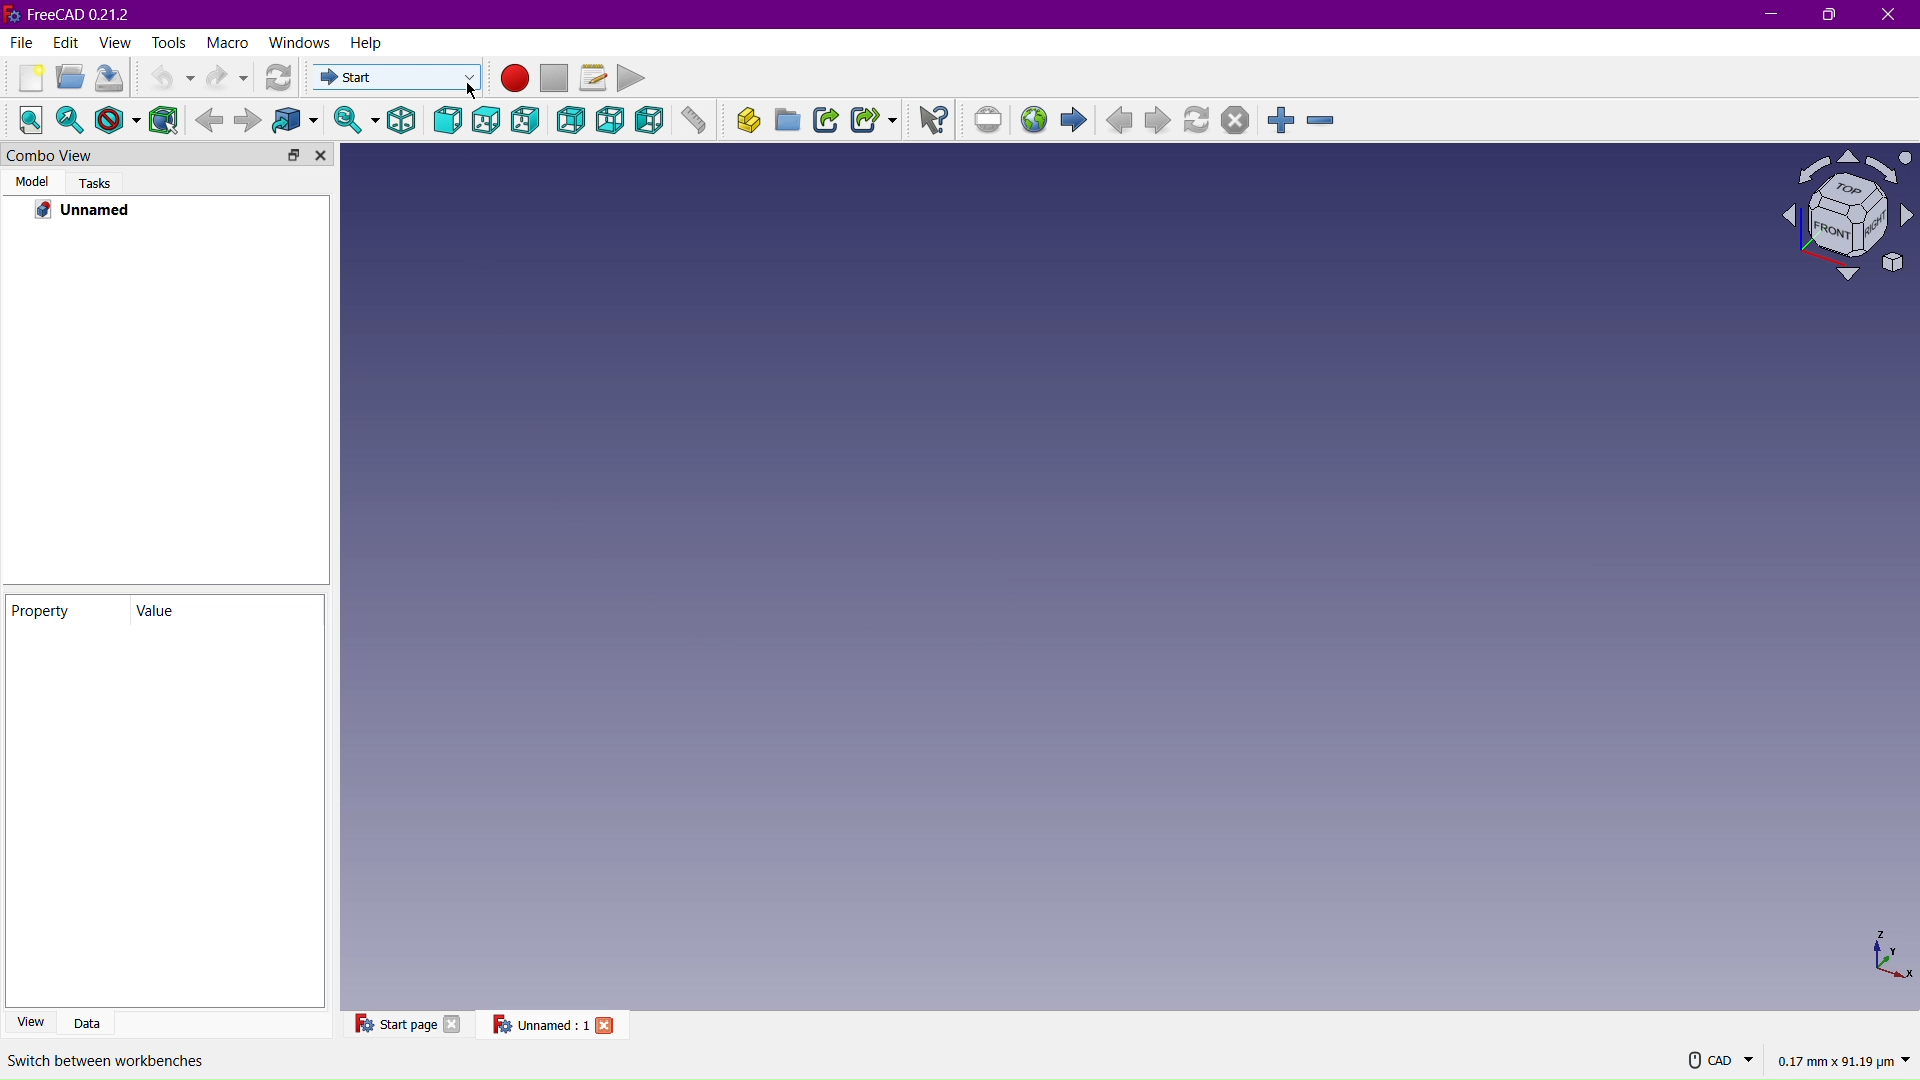 This screenshot has height=1080, width=1920. I want to click on unnamed : 1, so click(539, 1024).